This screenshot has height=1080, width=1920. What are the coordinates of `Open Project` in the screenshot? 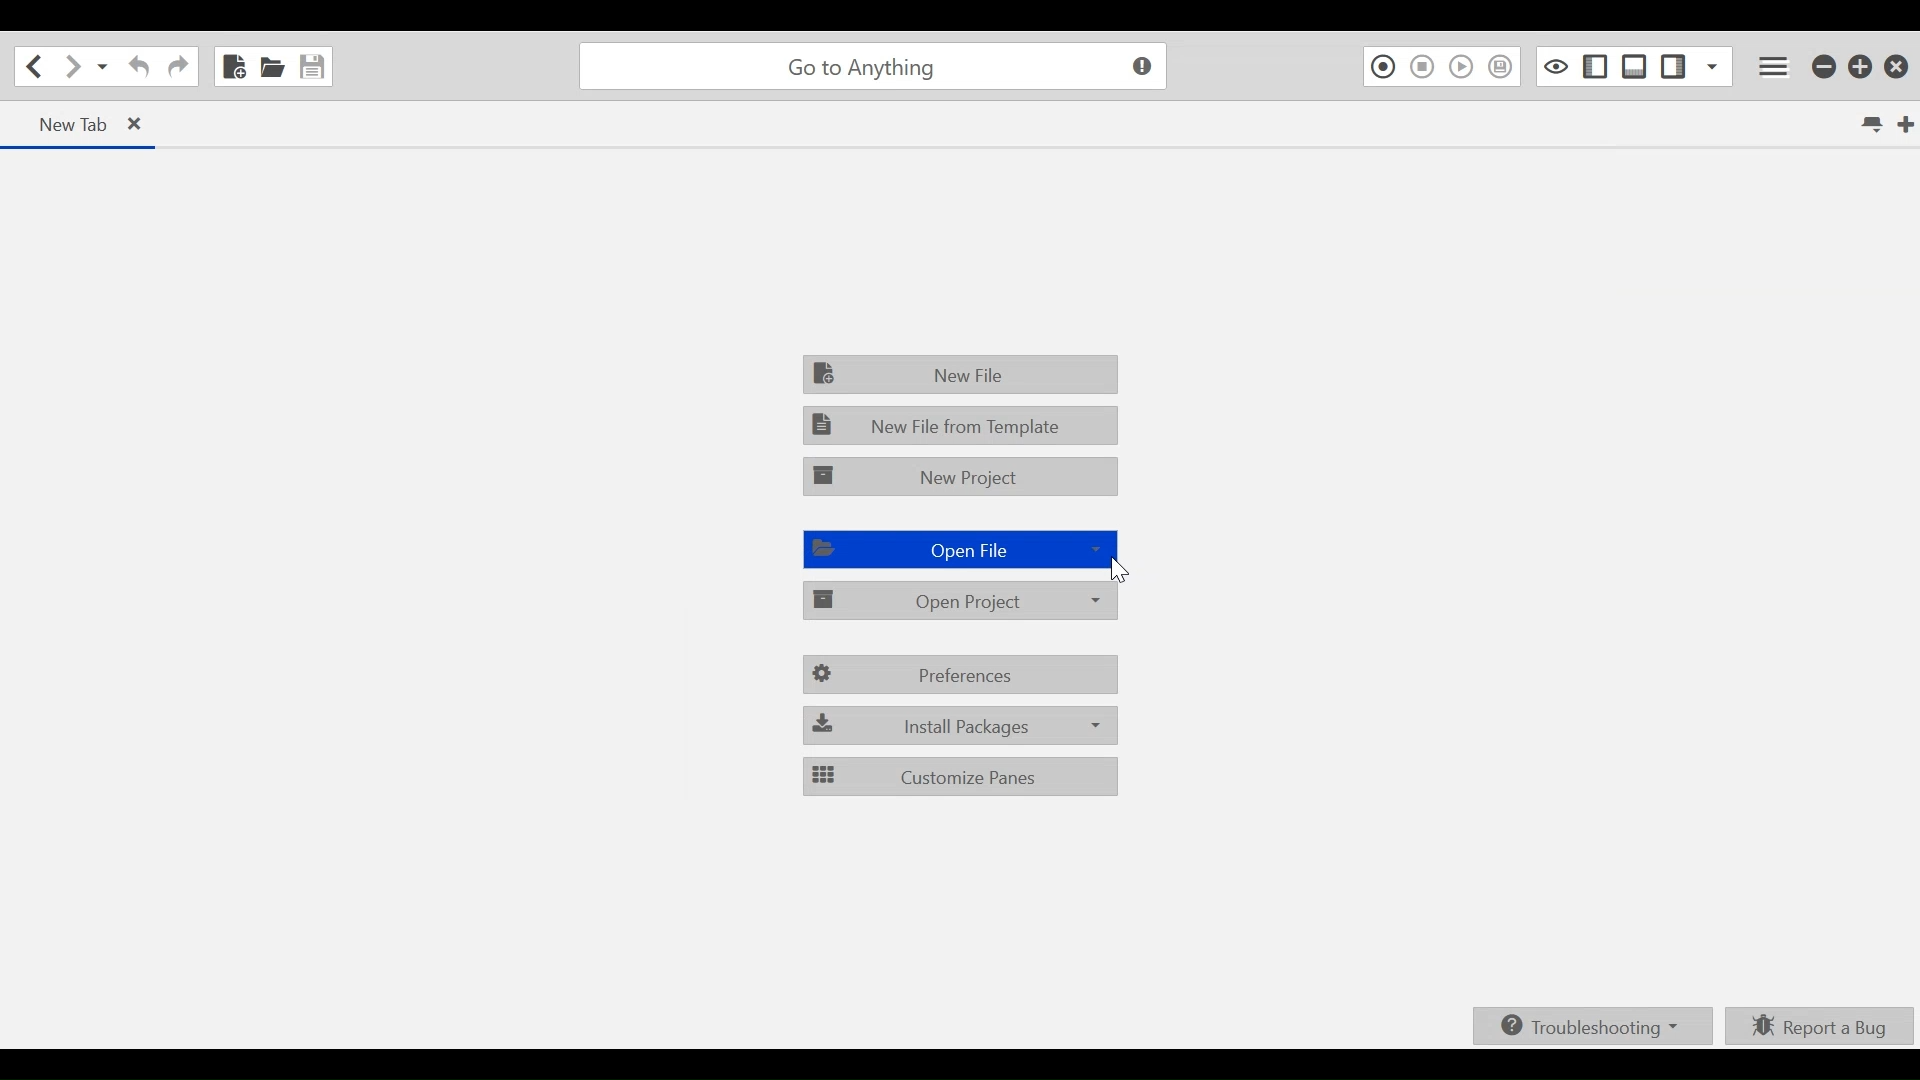 It's located at (963, 602).